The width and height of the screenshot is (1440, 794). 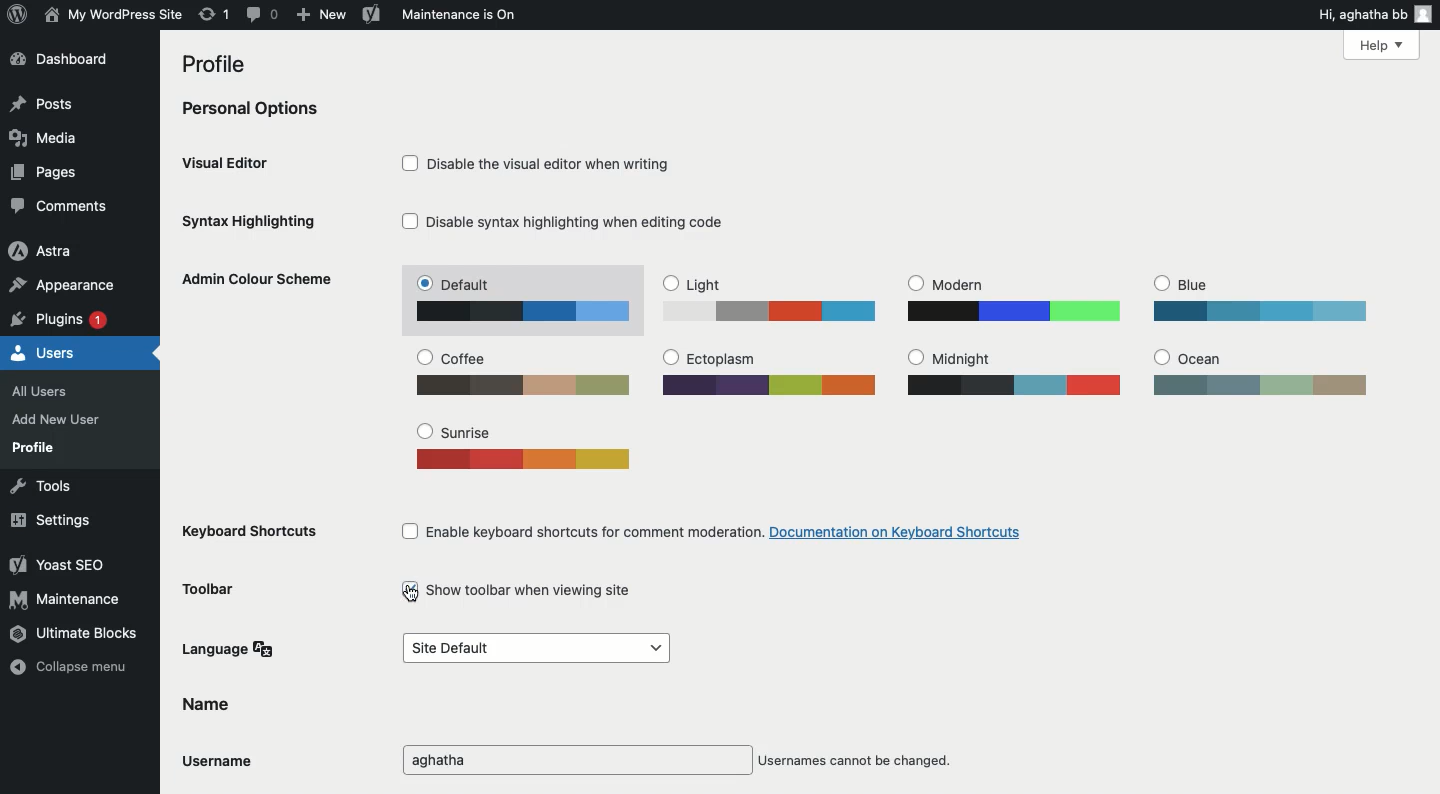 I want to click on Username, so click(x=567, y=758).